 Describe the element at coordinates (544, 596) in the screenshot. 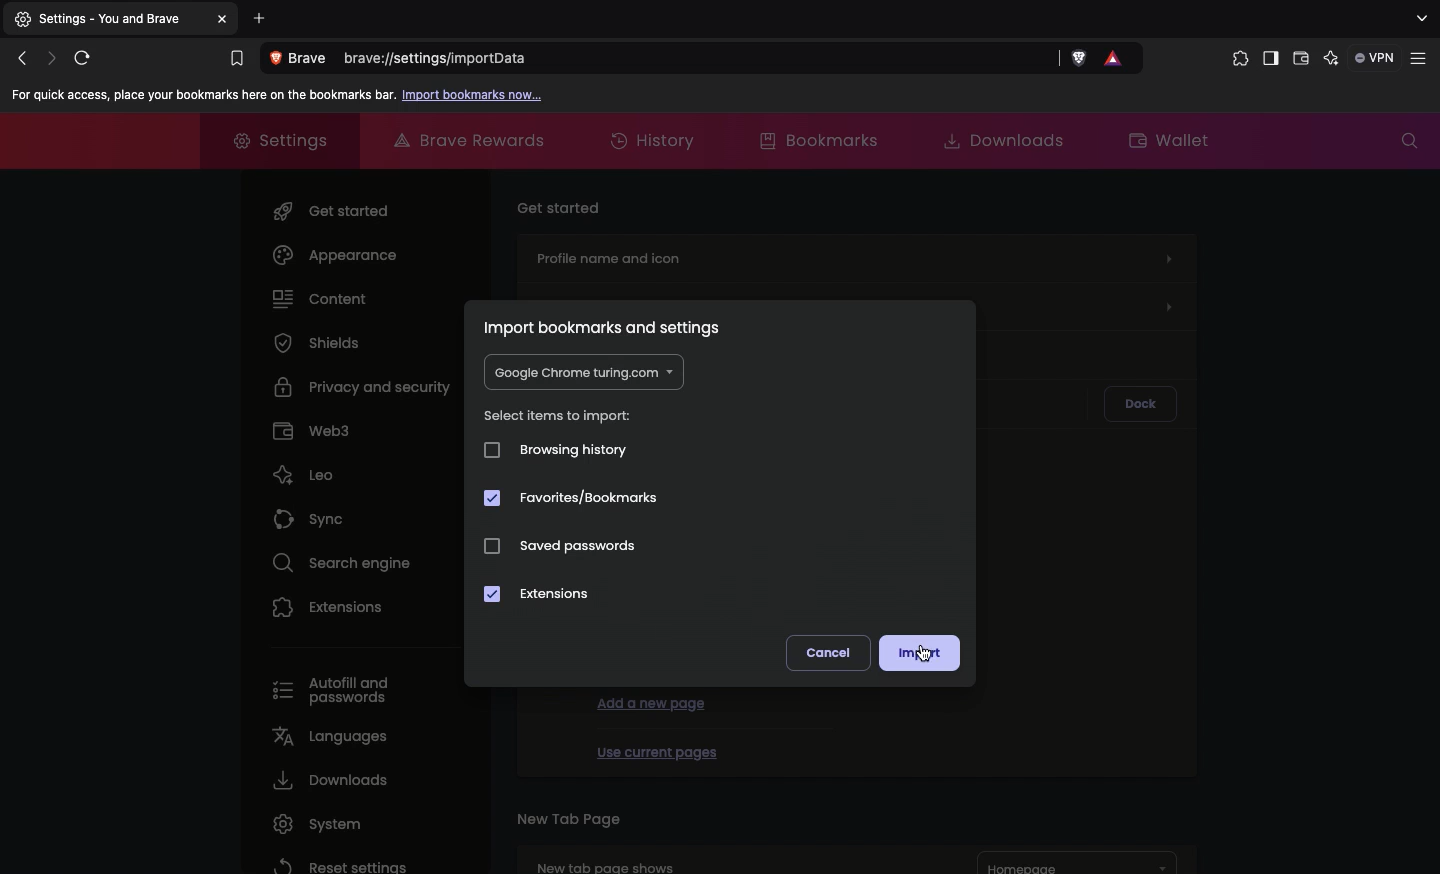

I see `Extensions` at that location.